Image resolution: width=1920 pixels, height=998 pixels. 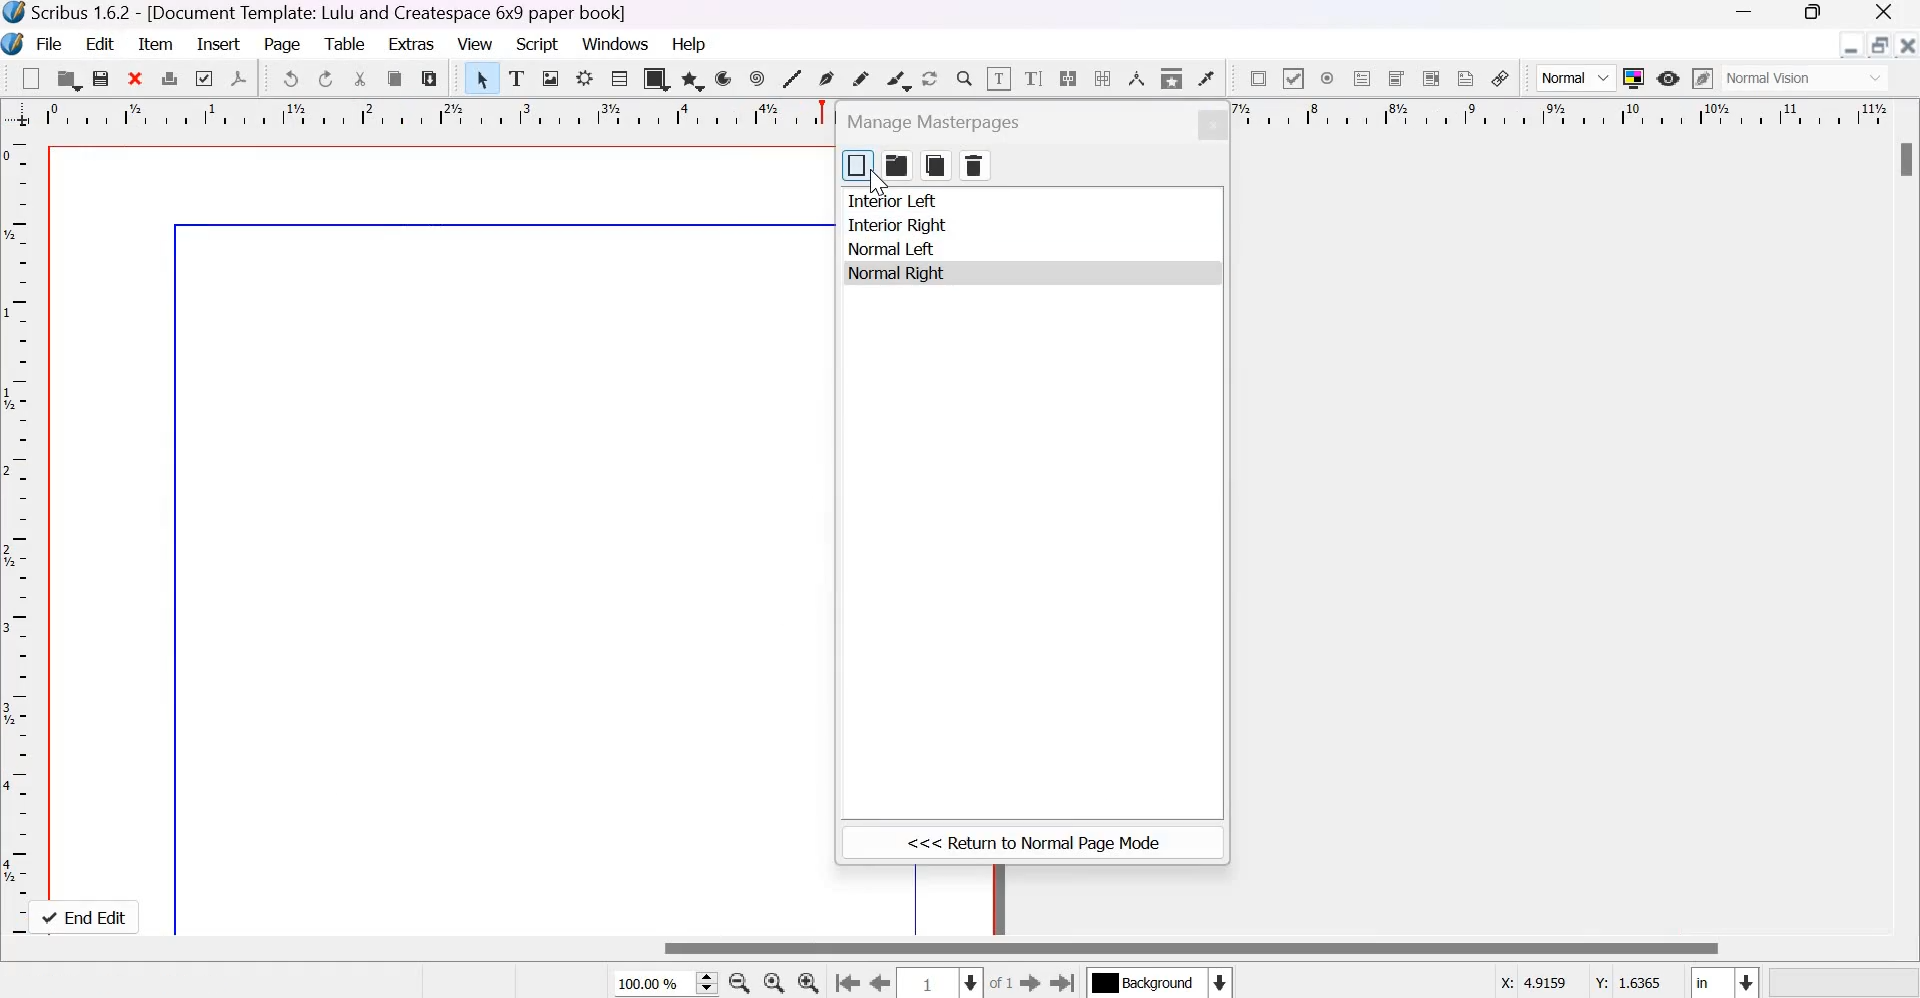 I want to click on Render frame, so click(x=584, y=79).